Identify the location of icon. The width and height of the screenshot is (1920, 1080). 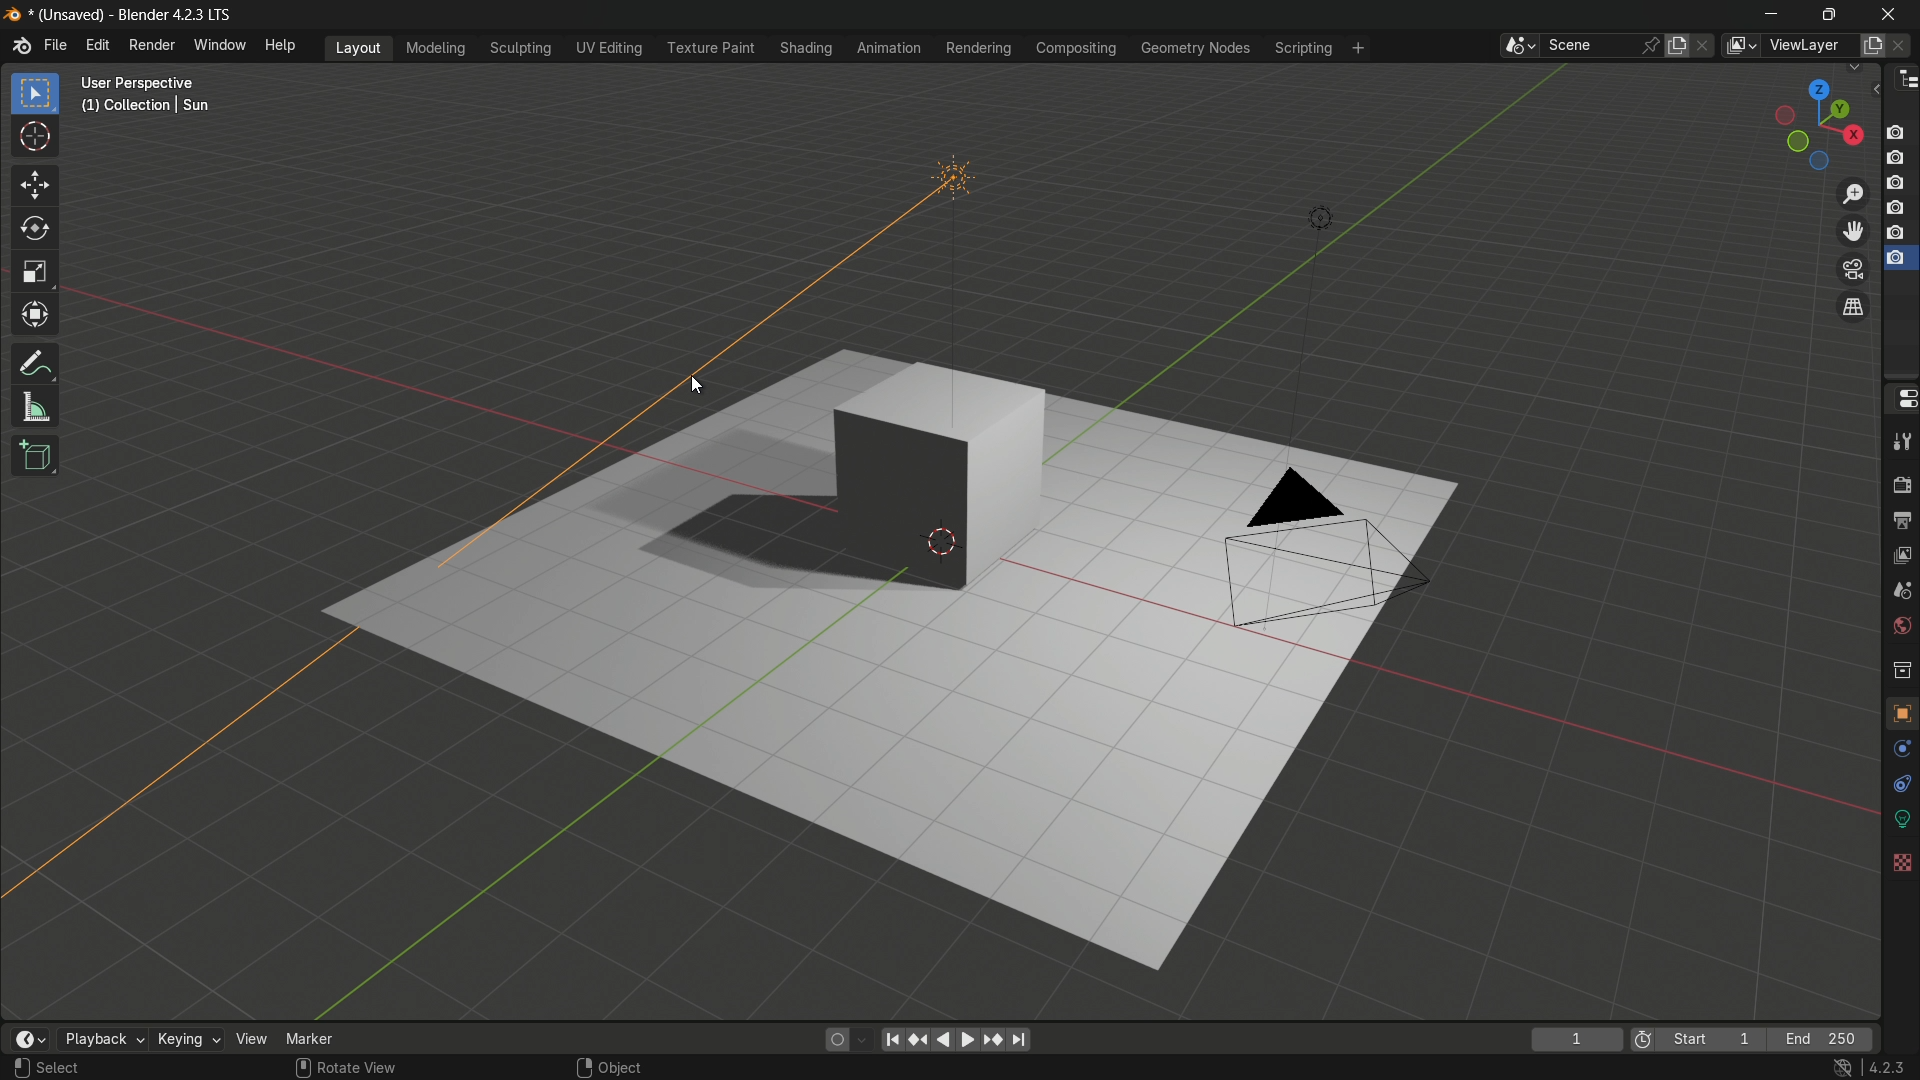
(1641, 1036).